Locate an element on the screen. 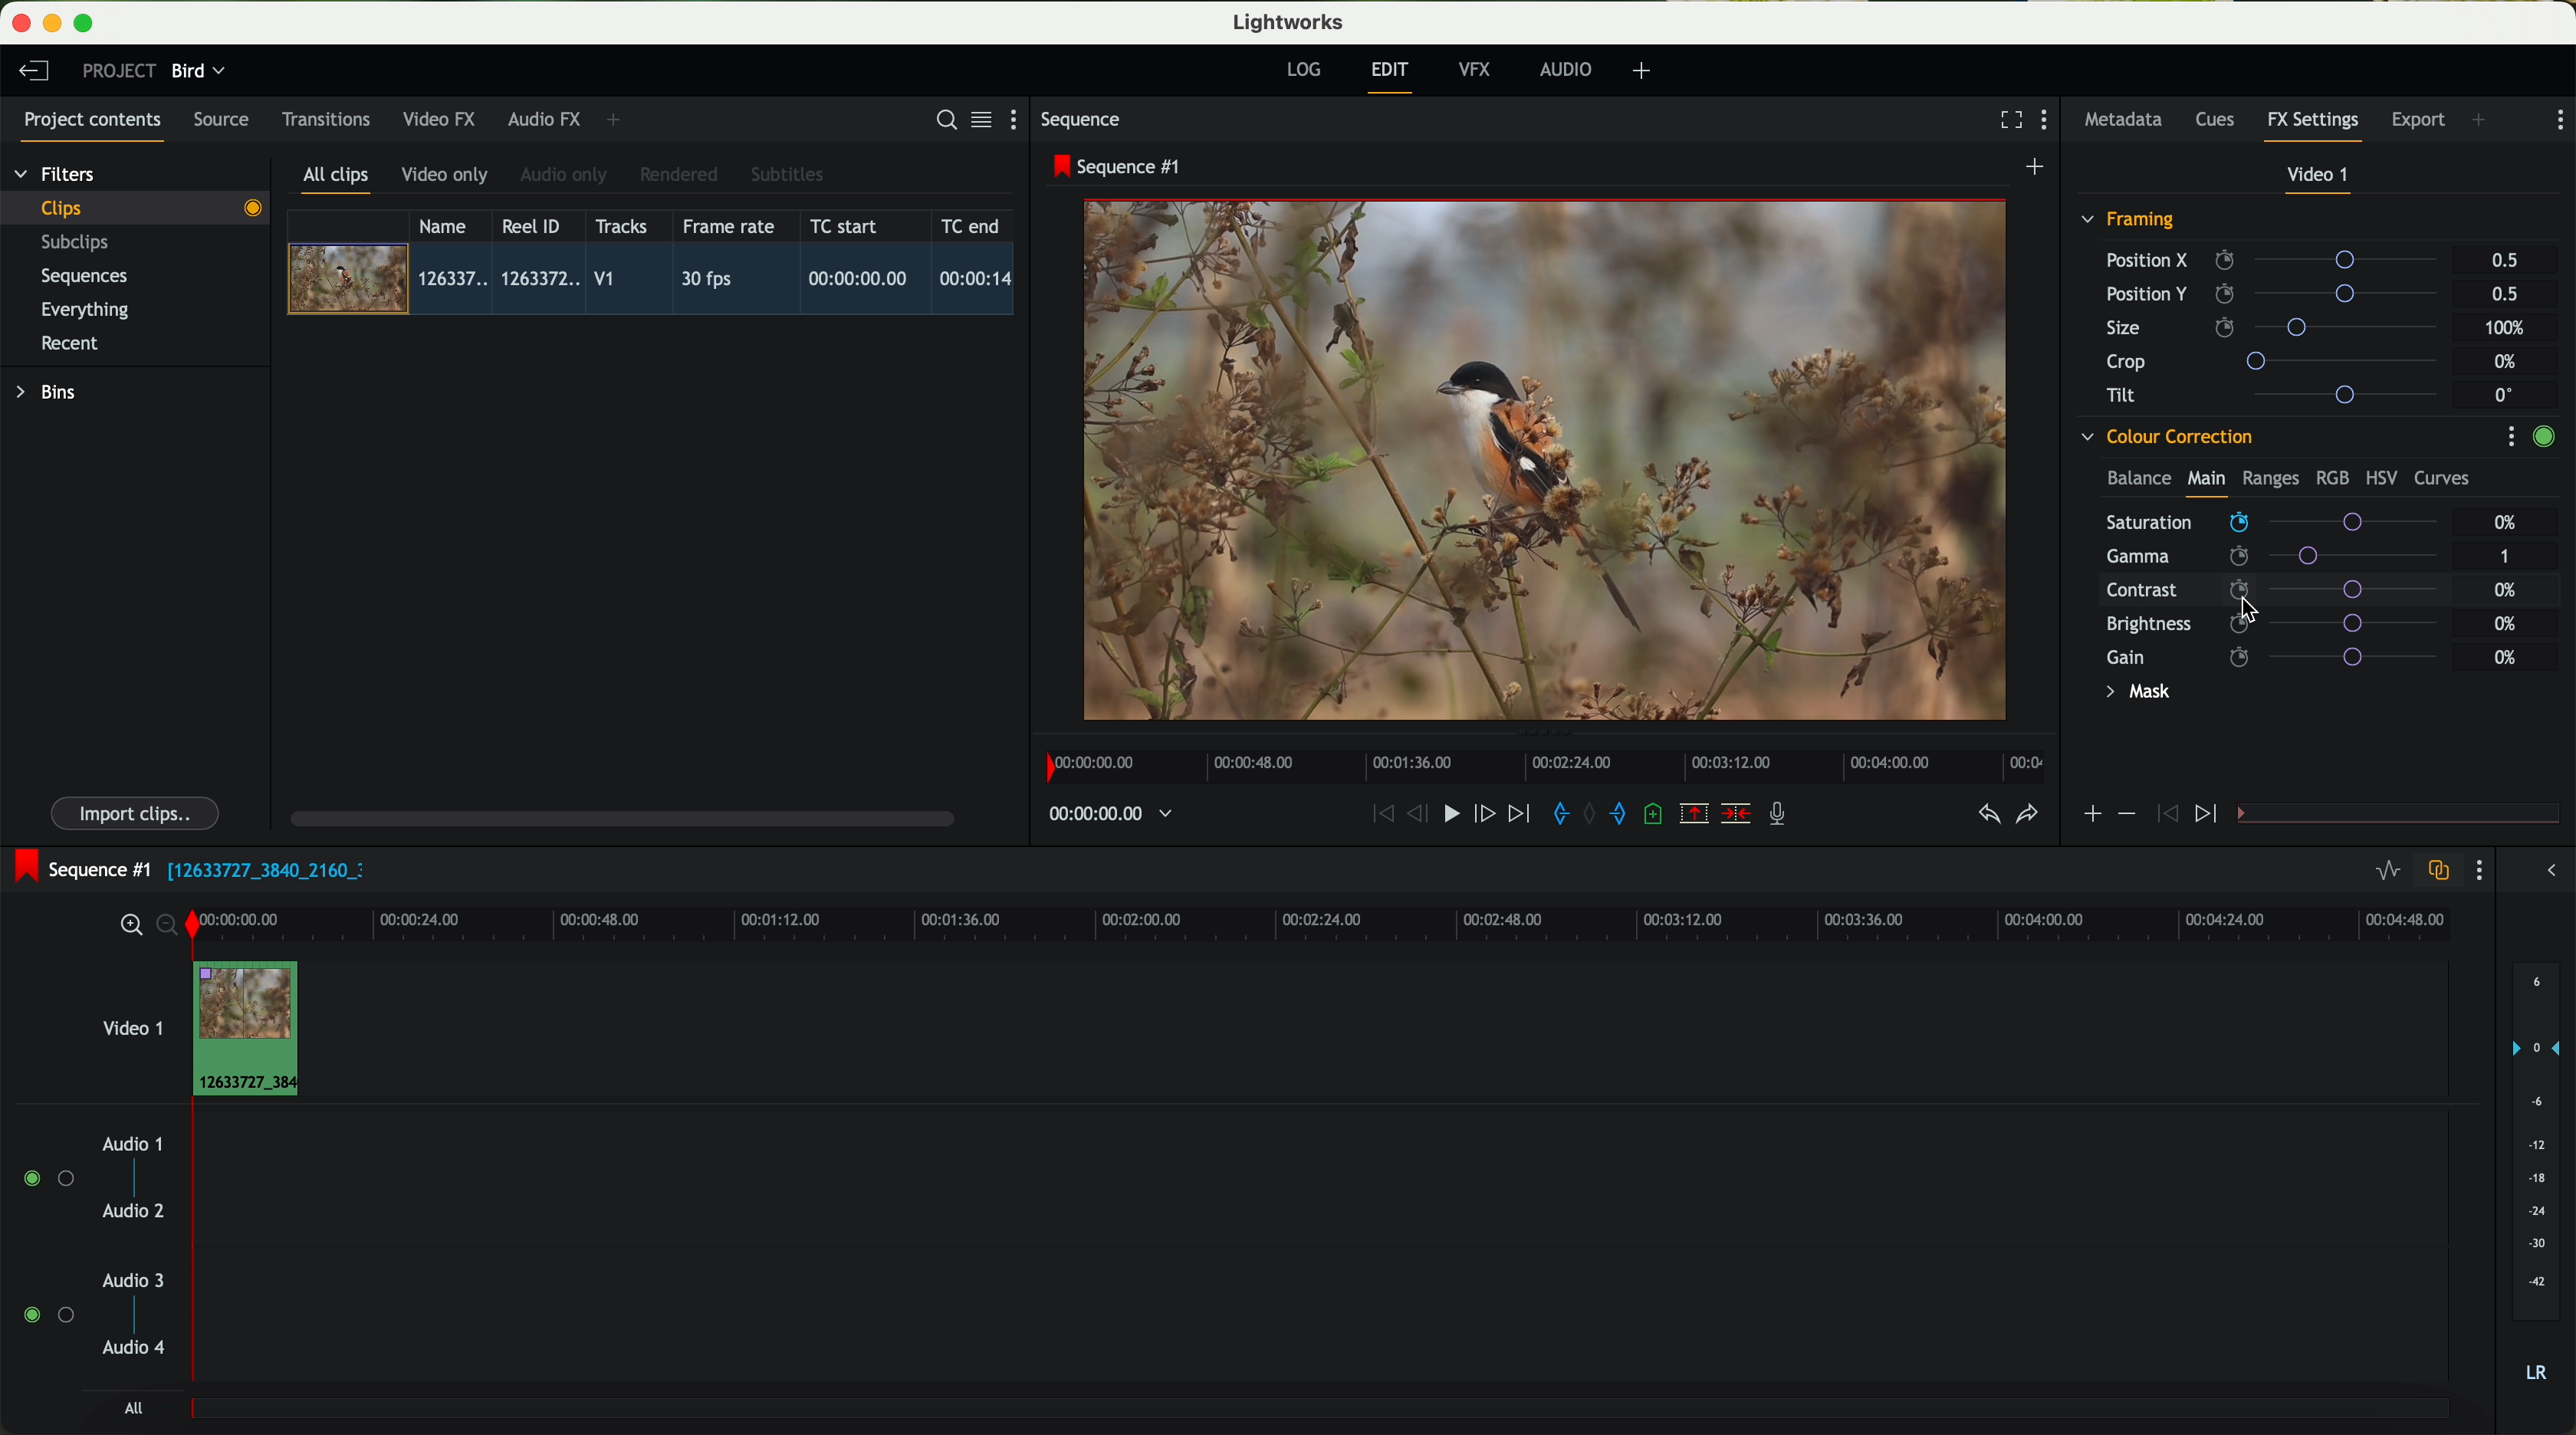  show/hide the full audio mix is located at coordinates (2545, 871).